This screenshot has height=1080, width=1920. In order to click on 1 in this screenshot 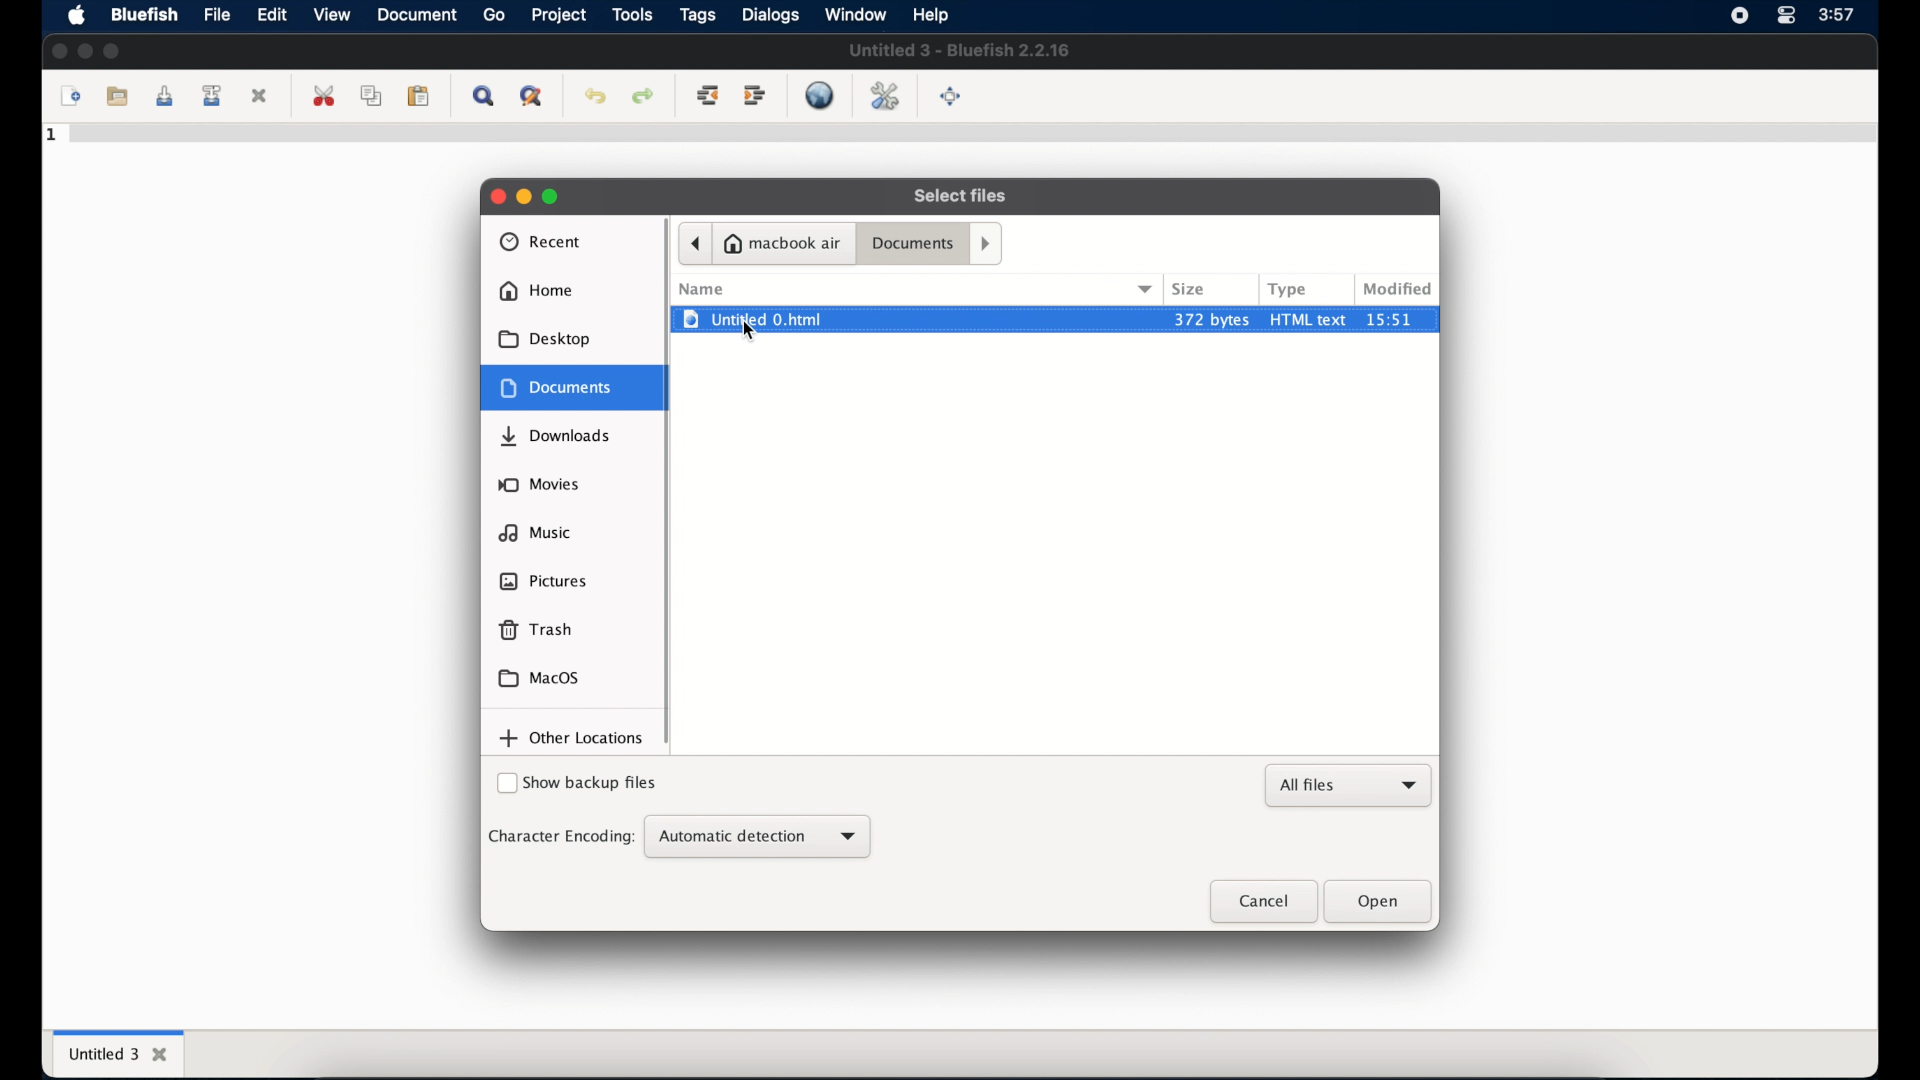, I will do `click(53, 135)`.